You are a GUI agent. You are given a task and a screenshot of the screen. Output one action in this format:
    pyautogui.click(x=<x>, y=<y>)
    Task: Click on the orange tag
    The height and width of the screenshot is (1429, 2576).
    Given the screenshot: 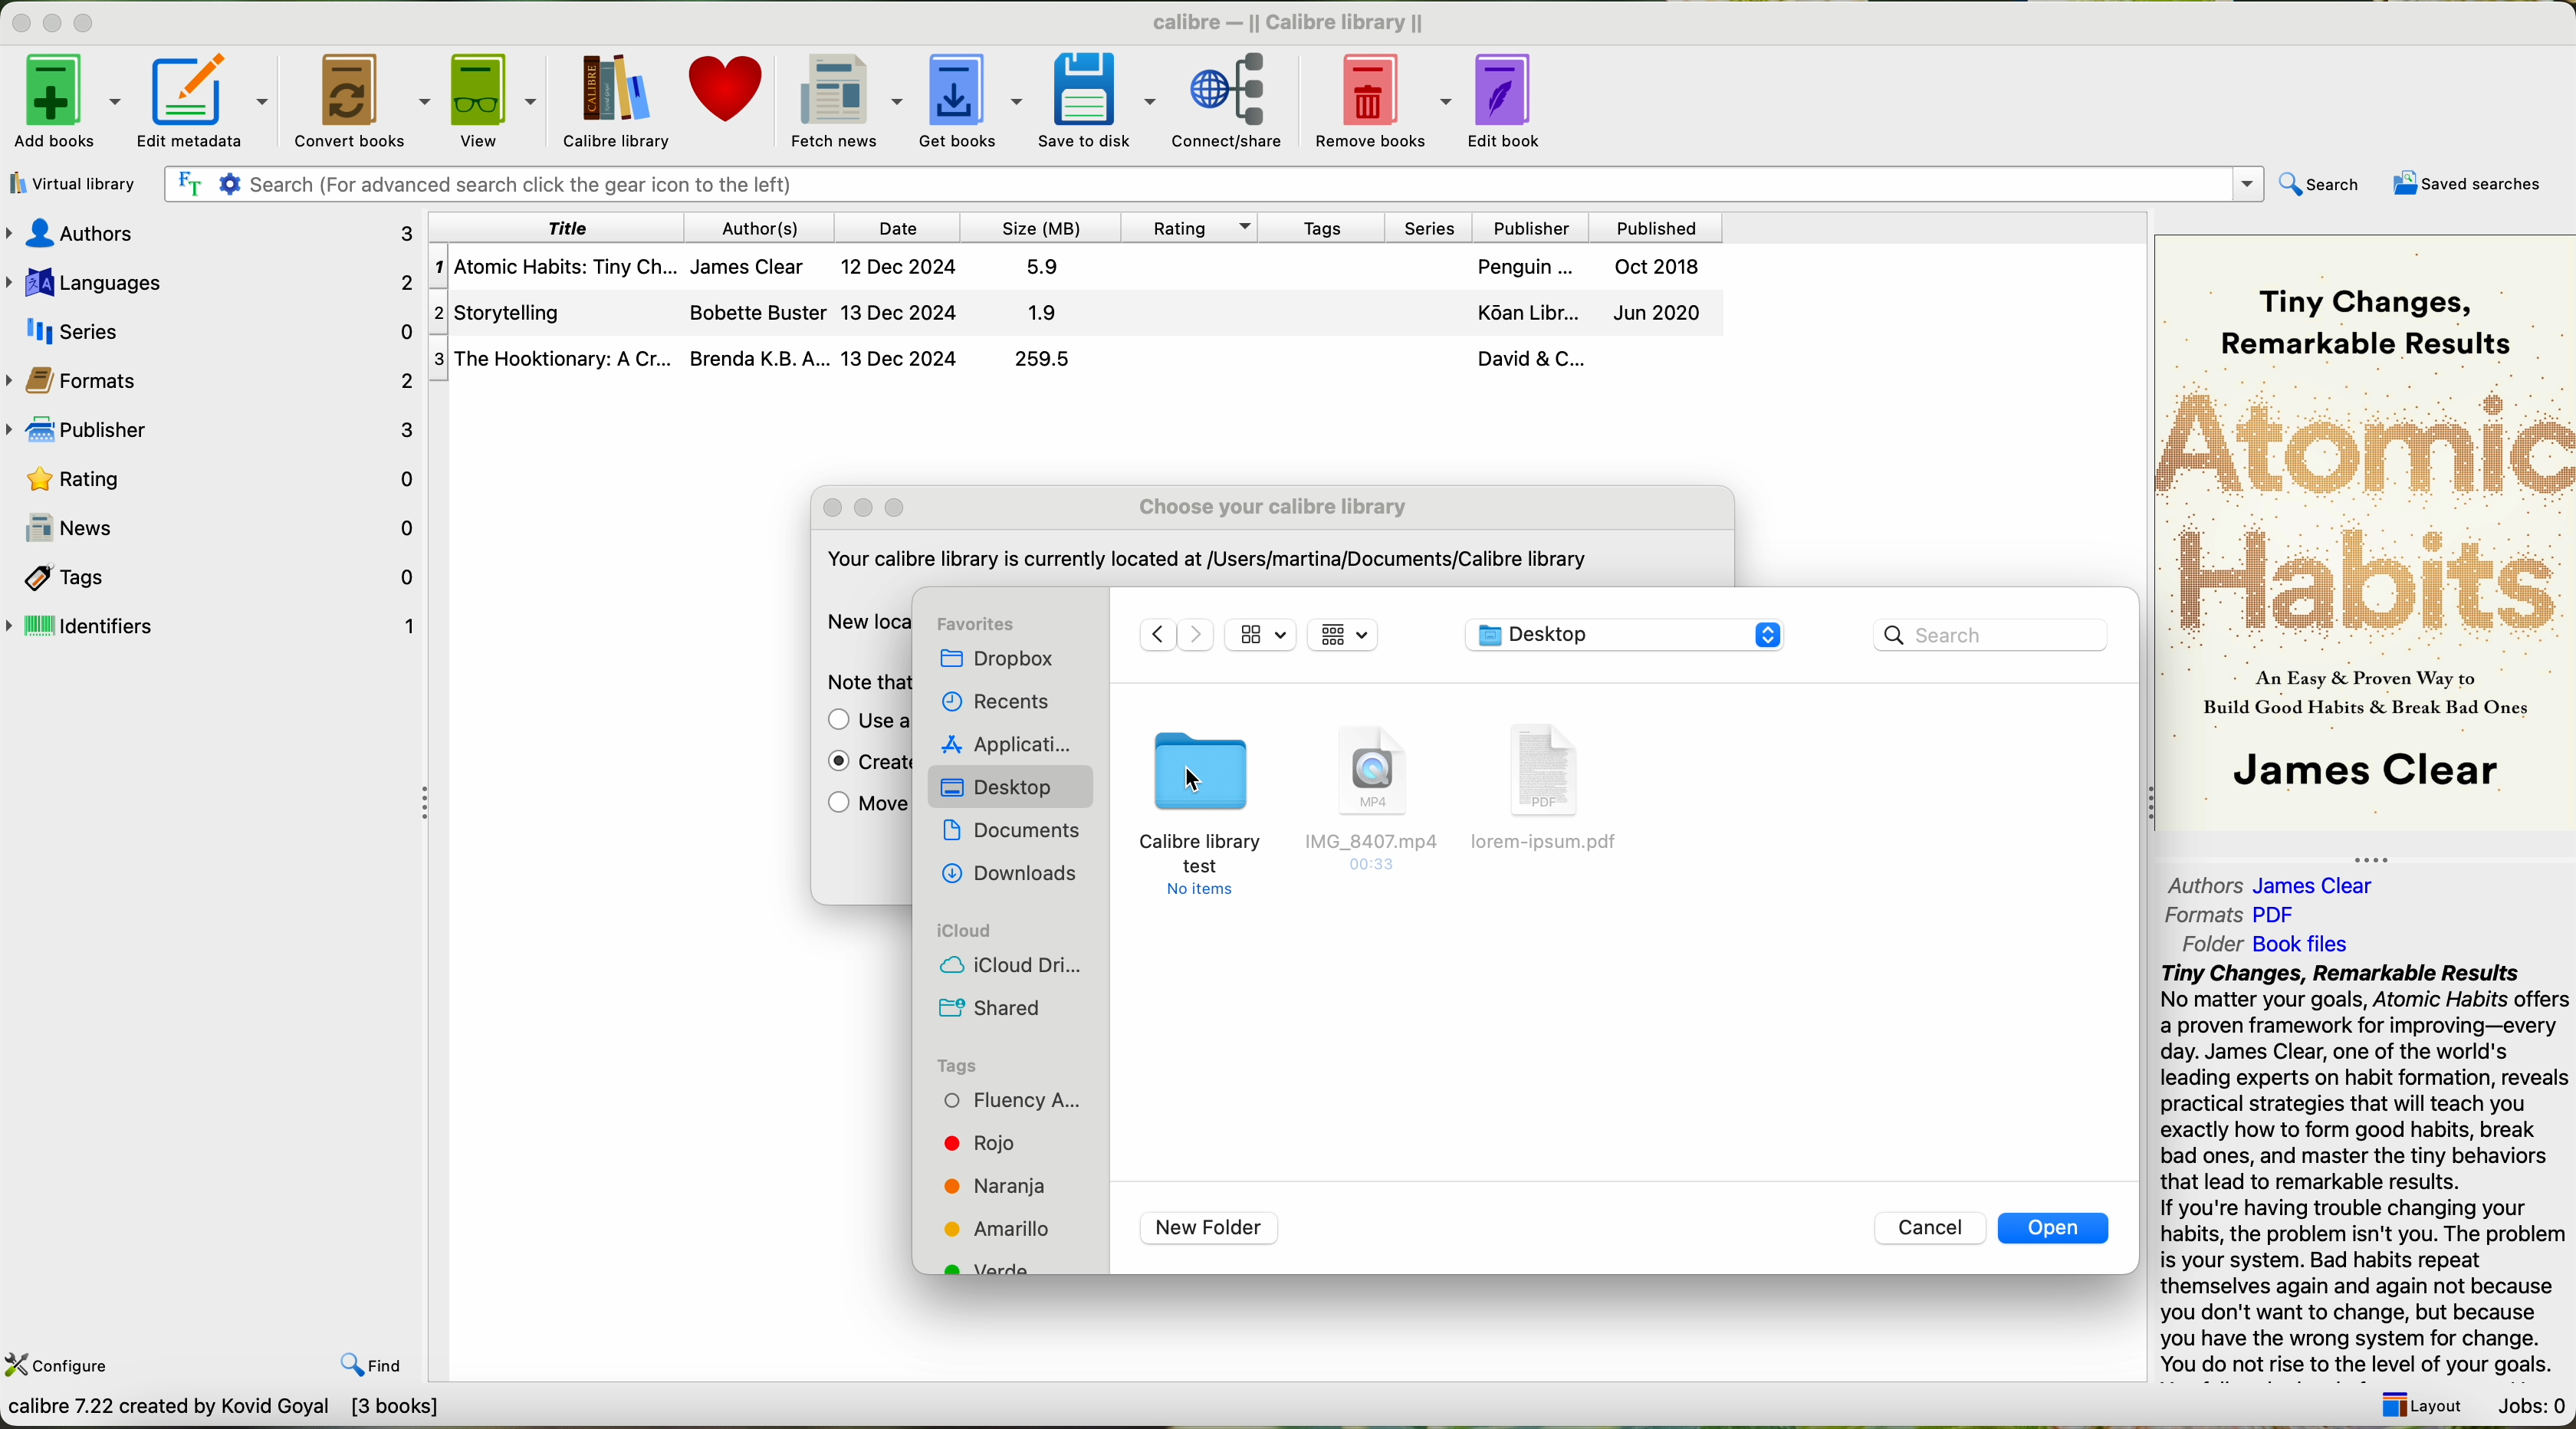 What is the action you would take?
    pyautogui.click(x=996, y=1187)
    